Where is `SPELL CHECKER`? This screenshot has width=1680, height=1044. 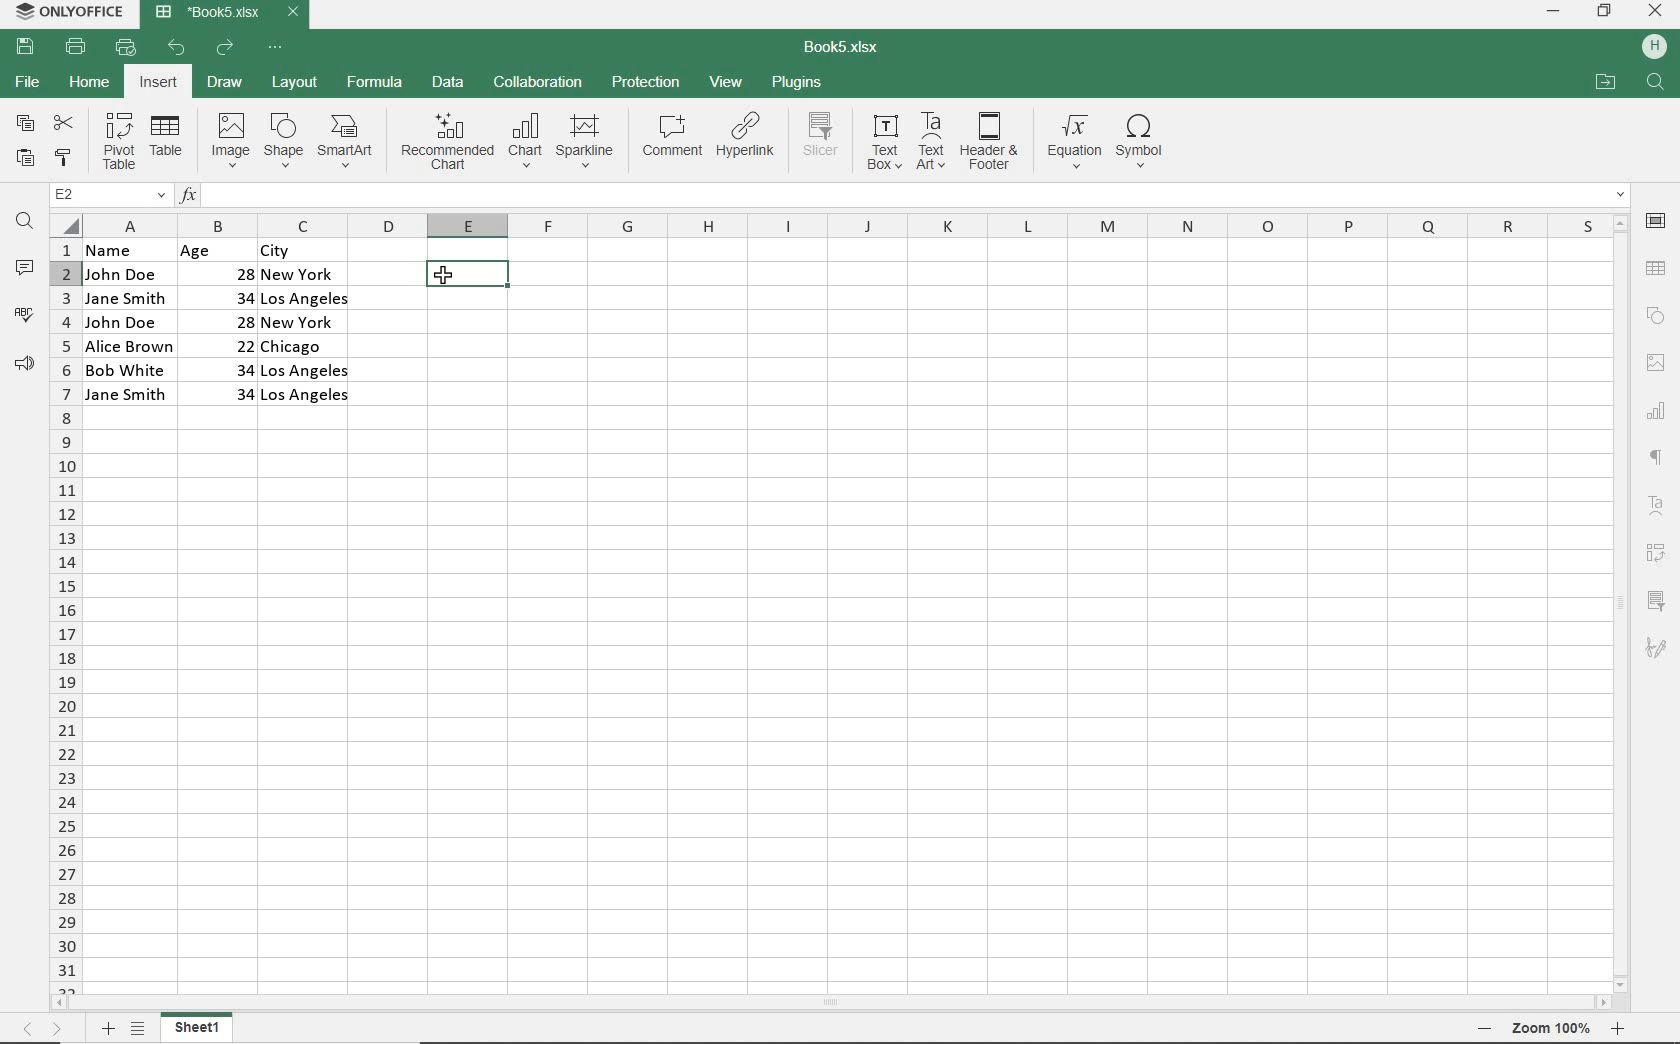 SPELL CHECKER is located at coordinates (24, 319).